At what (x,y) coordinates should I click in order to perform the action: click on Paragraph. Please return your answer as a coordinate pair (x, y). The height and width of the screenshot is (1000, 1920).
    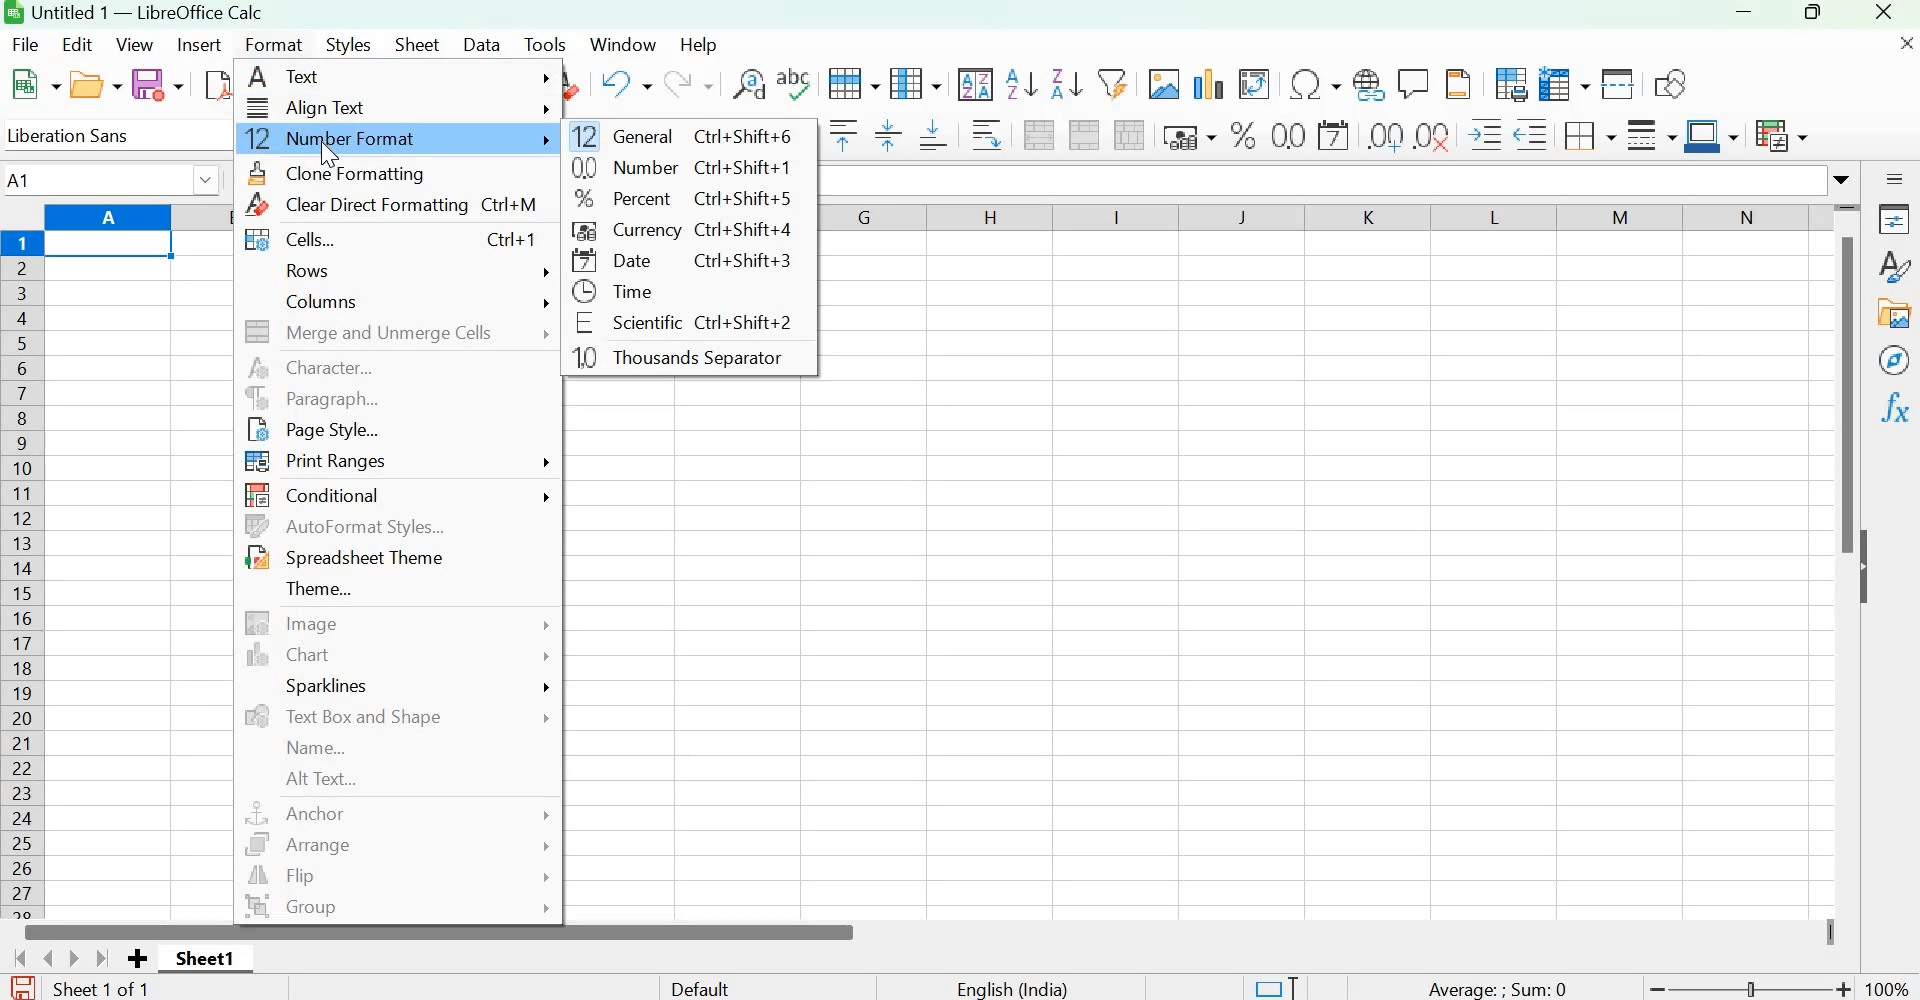
    Looking at the image, I should click on (316, 399).